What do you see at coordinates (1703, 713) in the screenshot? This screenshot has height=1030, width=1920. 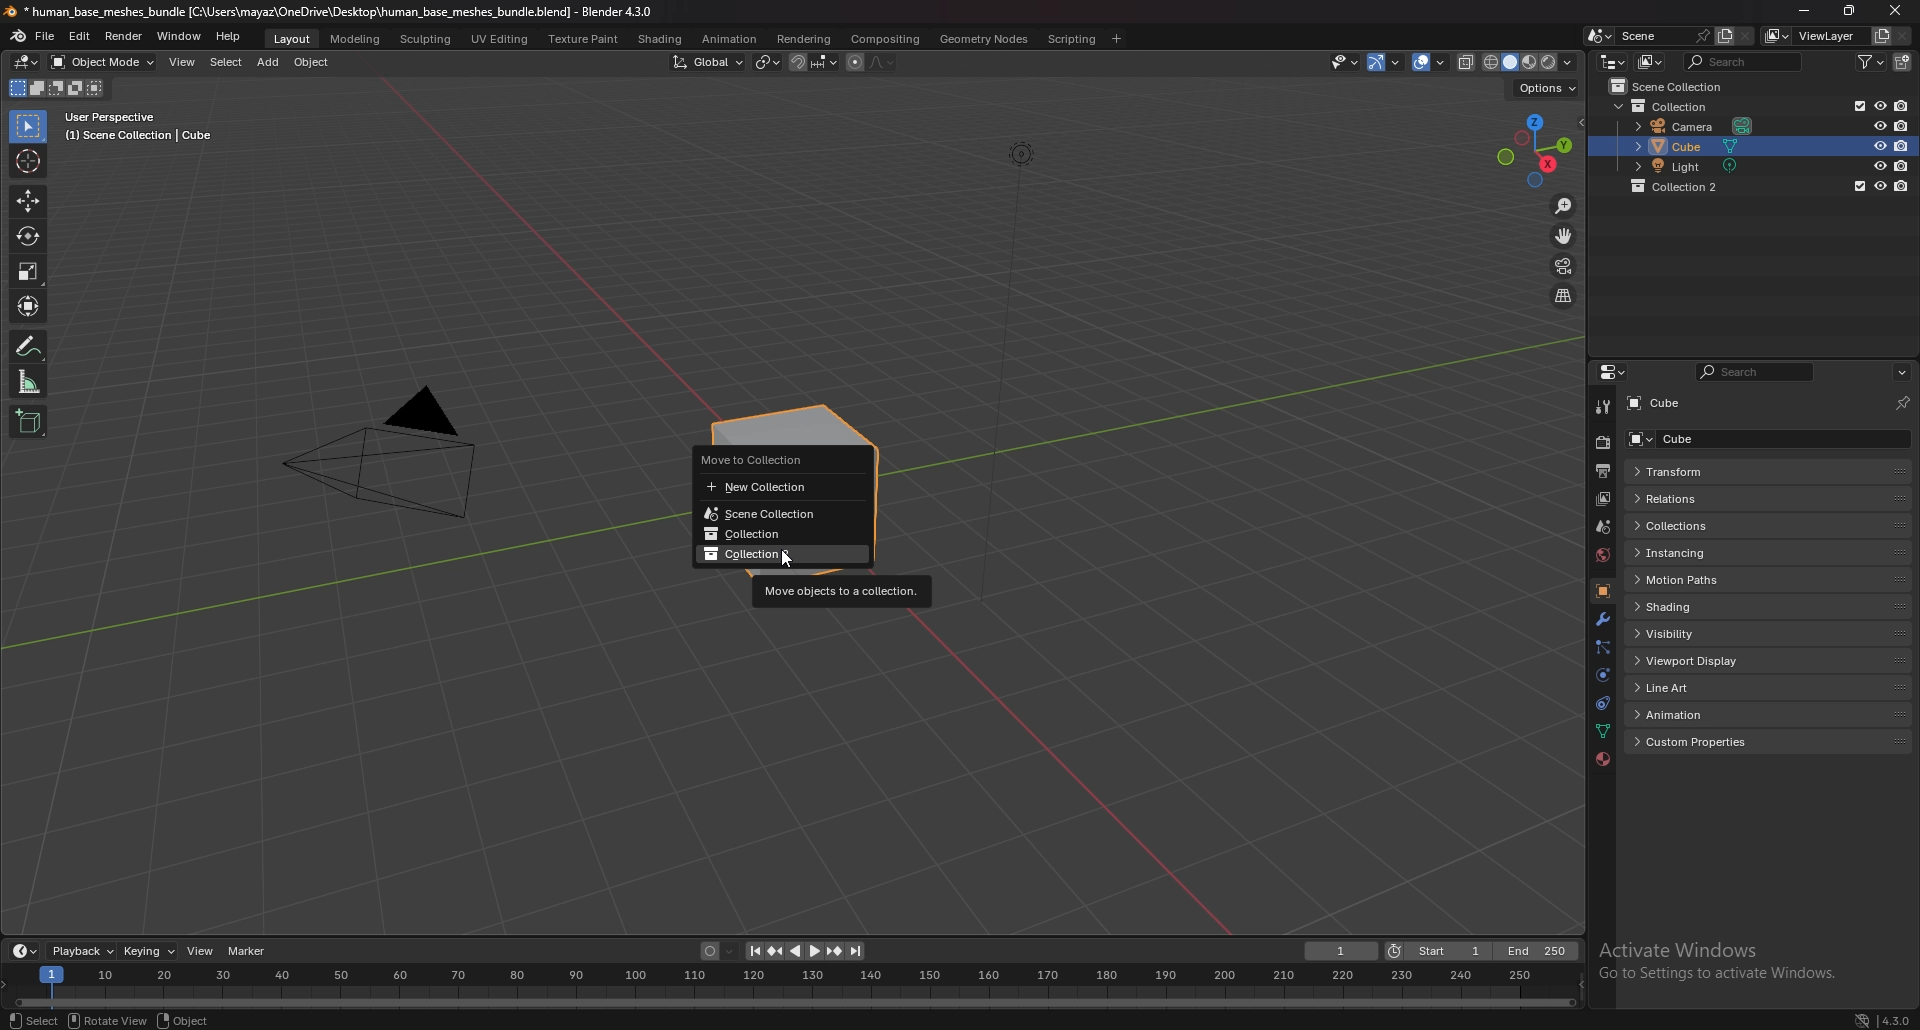 I see `animation` at bounding box center [1703, 713].